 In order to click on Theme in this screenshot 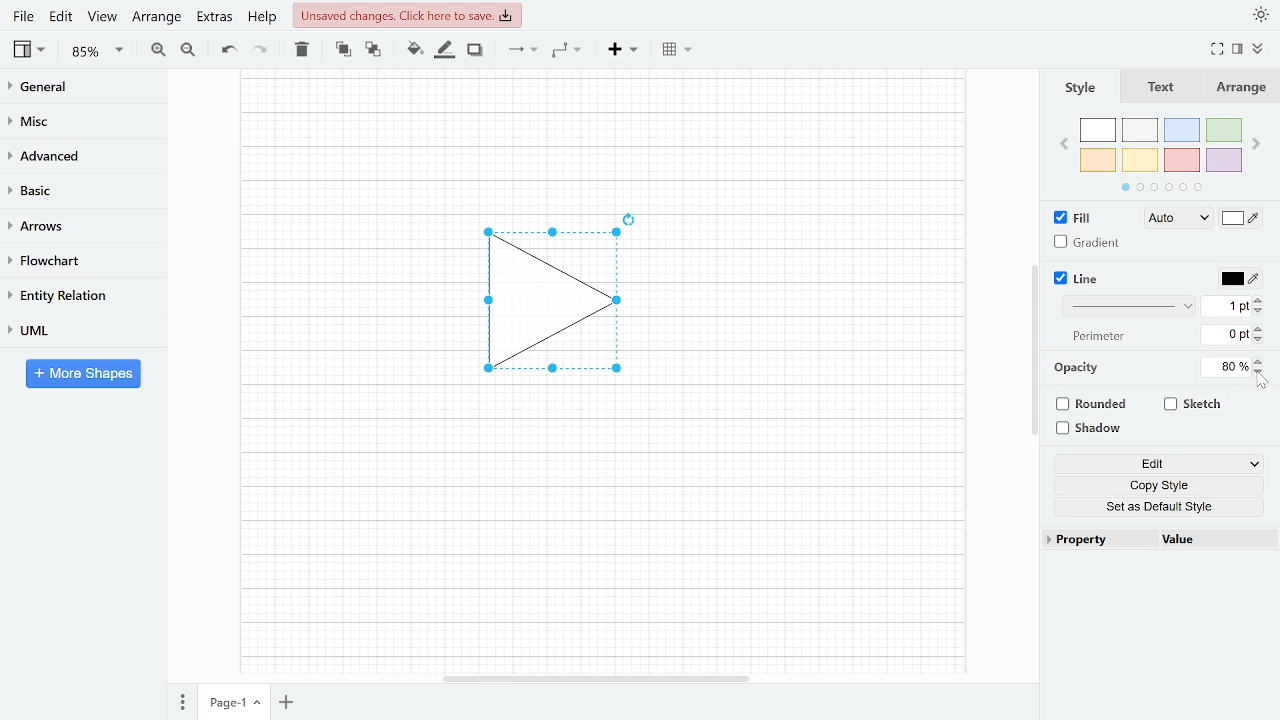, I will do `click(1262, 14)`.